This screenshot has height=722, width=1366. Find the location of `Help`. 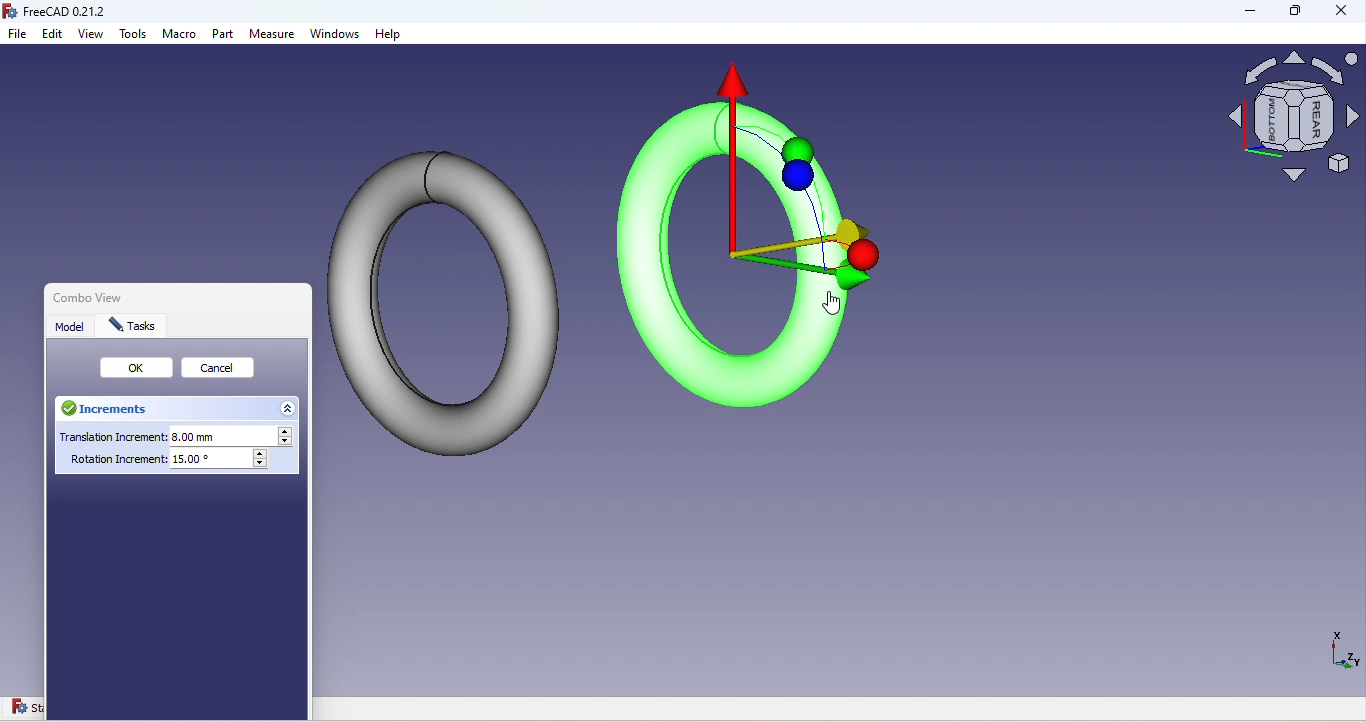

Help is located at coordinates (388, 35).